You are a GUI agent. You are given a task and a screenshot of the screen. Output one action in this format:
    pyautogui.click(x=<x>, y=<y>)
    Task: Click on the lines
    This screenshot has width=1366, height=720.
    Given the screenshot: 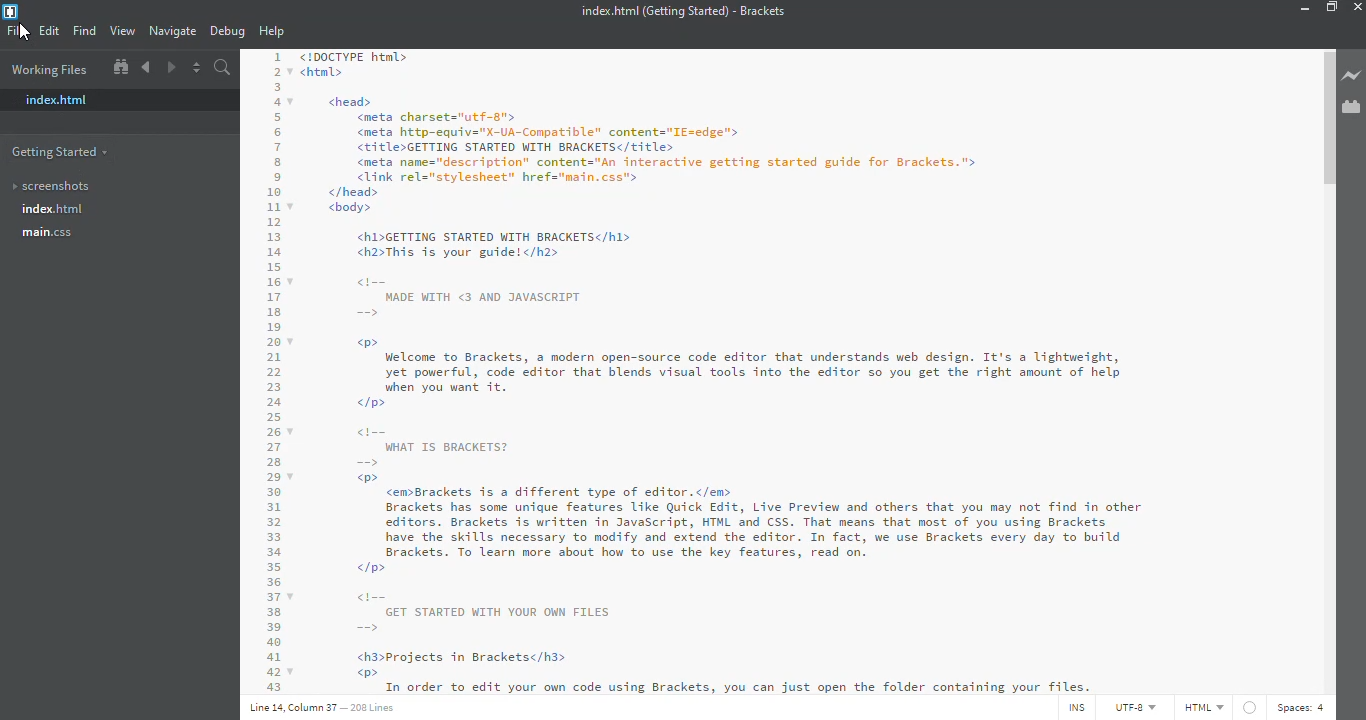 What is the action you would take?
    pyautogui.click(x=375, y=707)
    